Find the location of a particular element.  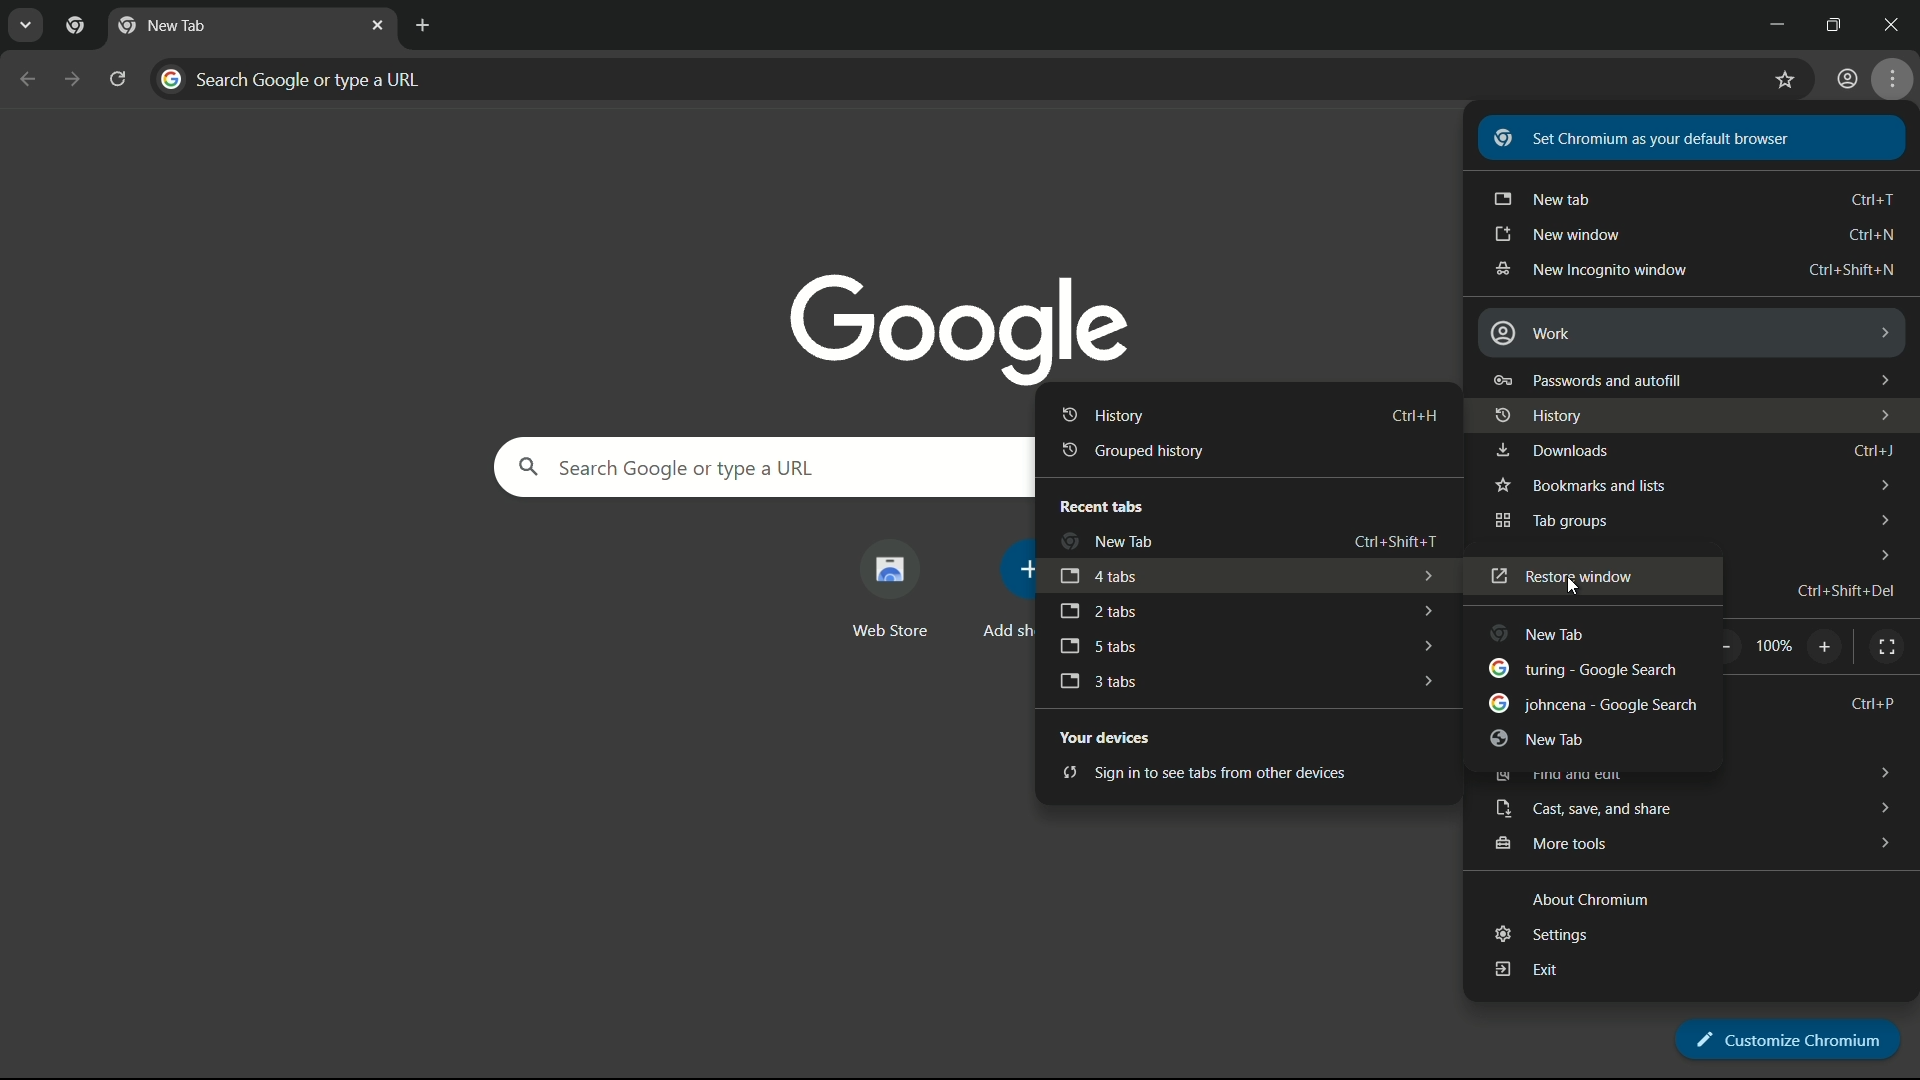

shortcut key is located at coordinates (1852, 269).